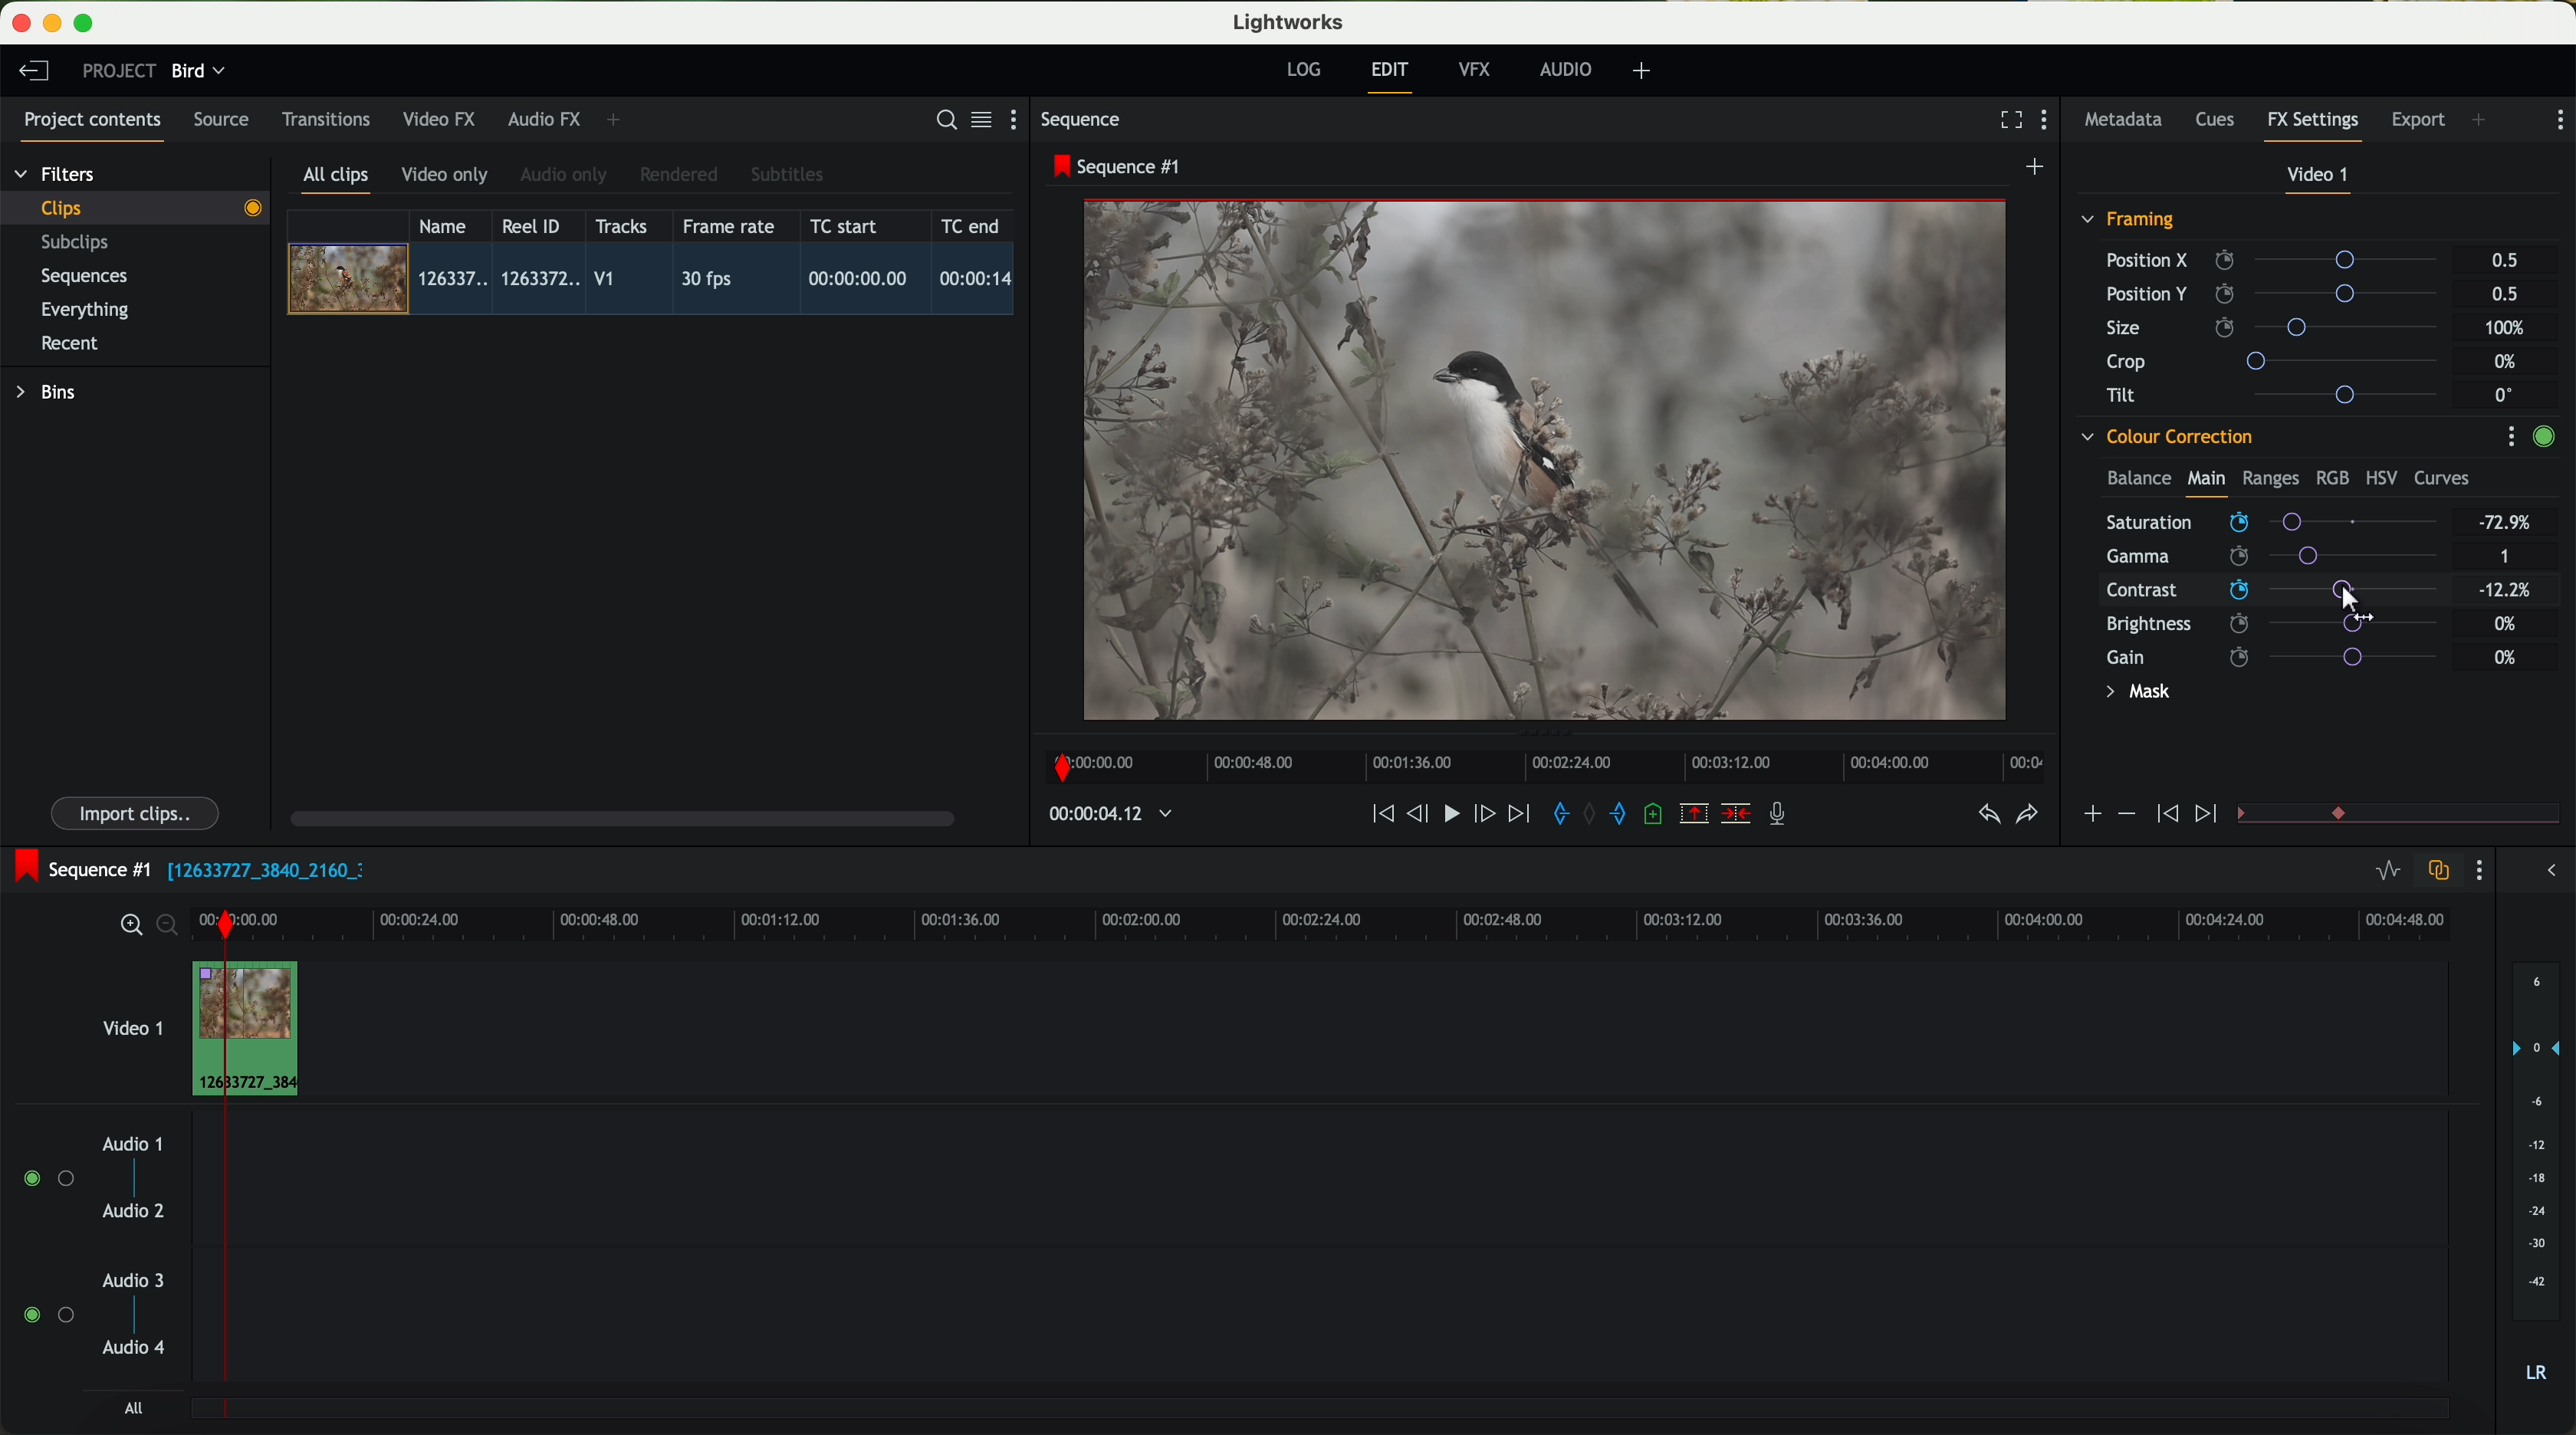 This screenshot has width=2576, height=1435. Describe the element at coordinates (1591, 814) in the screenshot. I see `clear marks` at that location.